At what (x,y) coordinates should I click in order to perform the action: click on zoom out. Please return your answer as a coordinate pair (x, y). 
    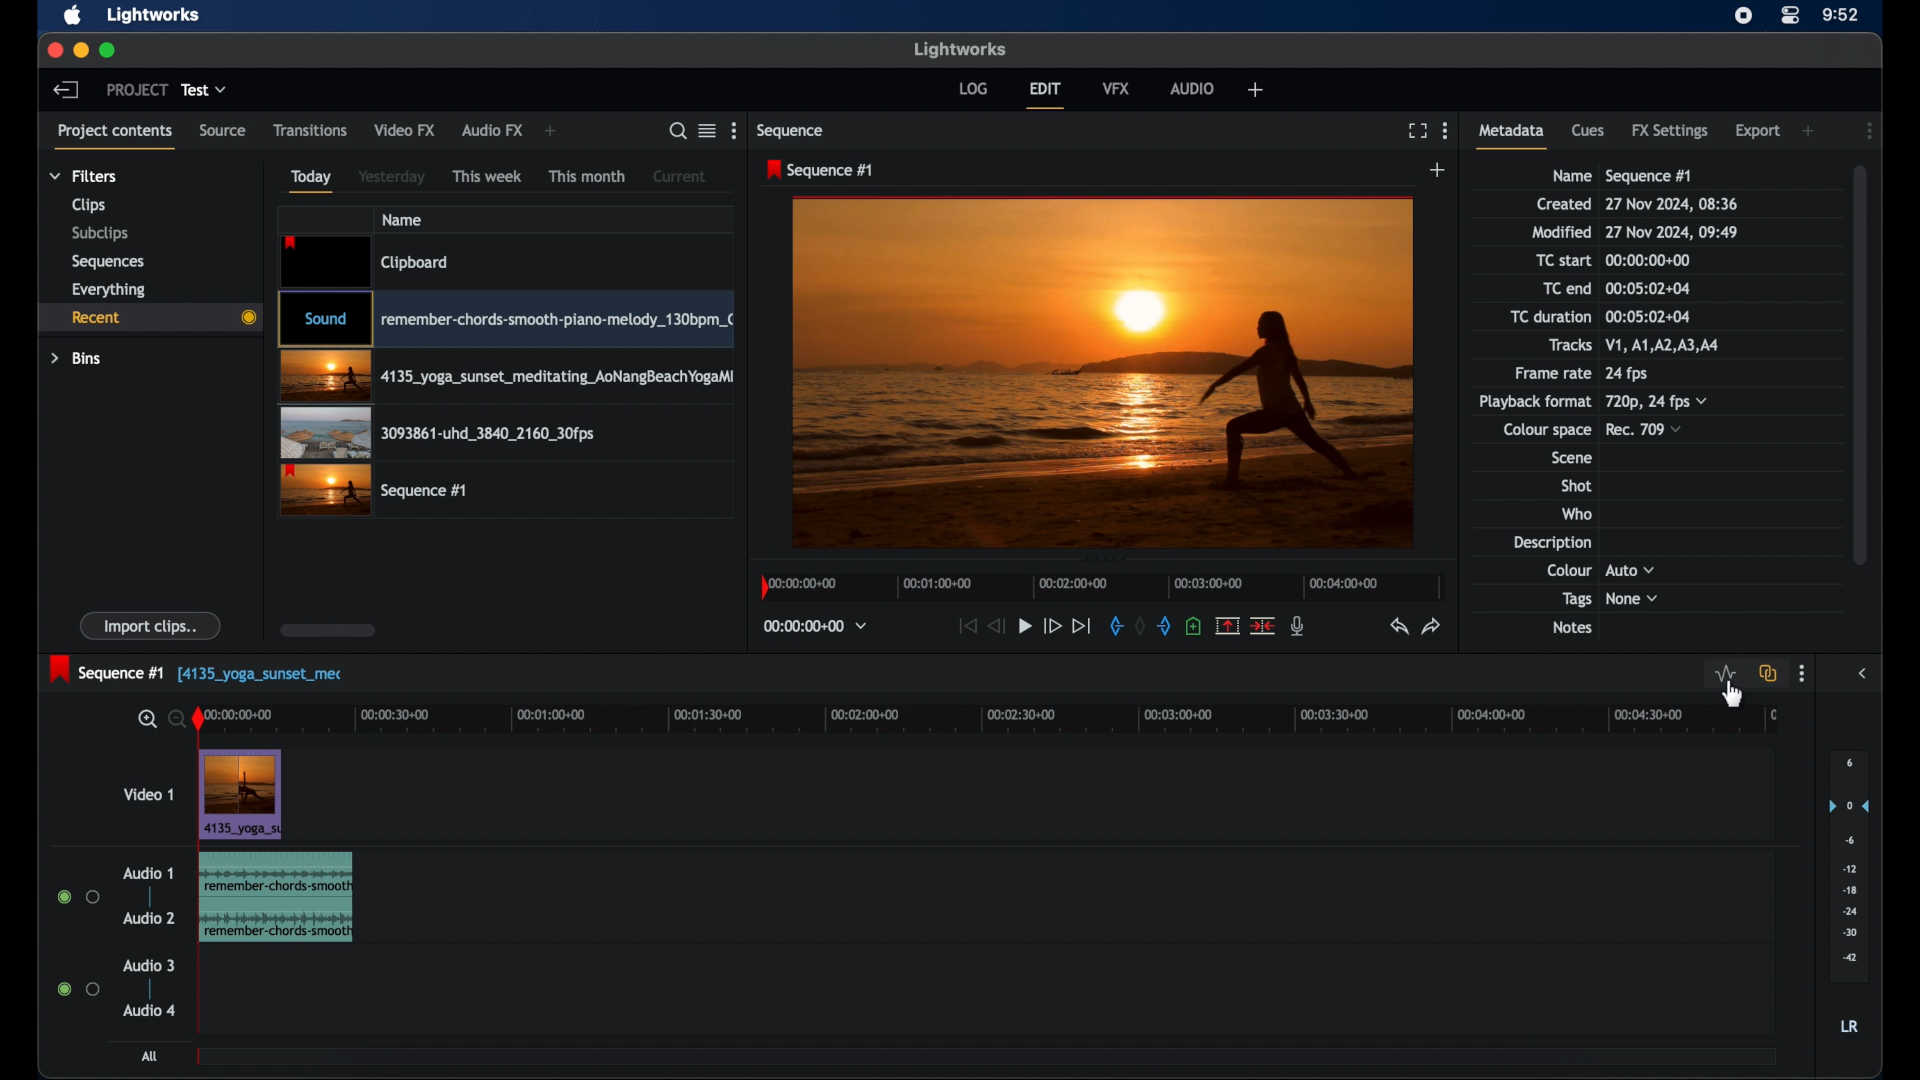
    Looking at the image, I should click on (172, 718).